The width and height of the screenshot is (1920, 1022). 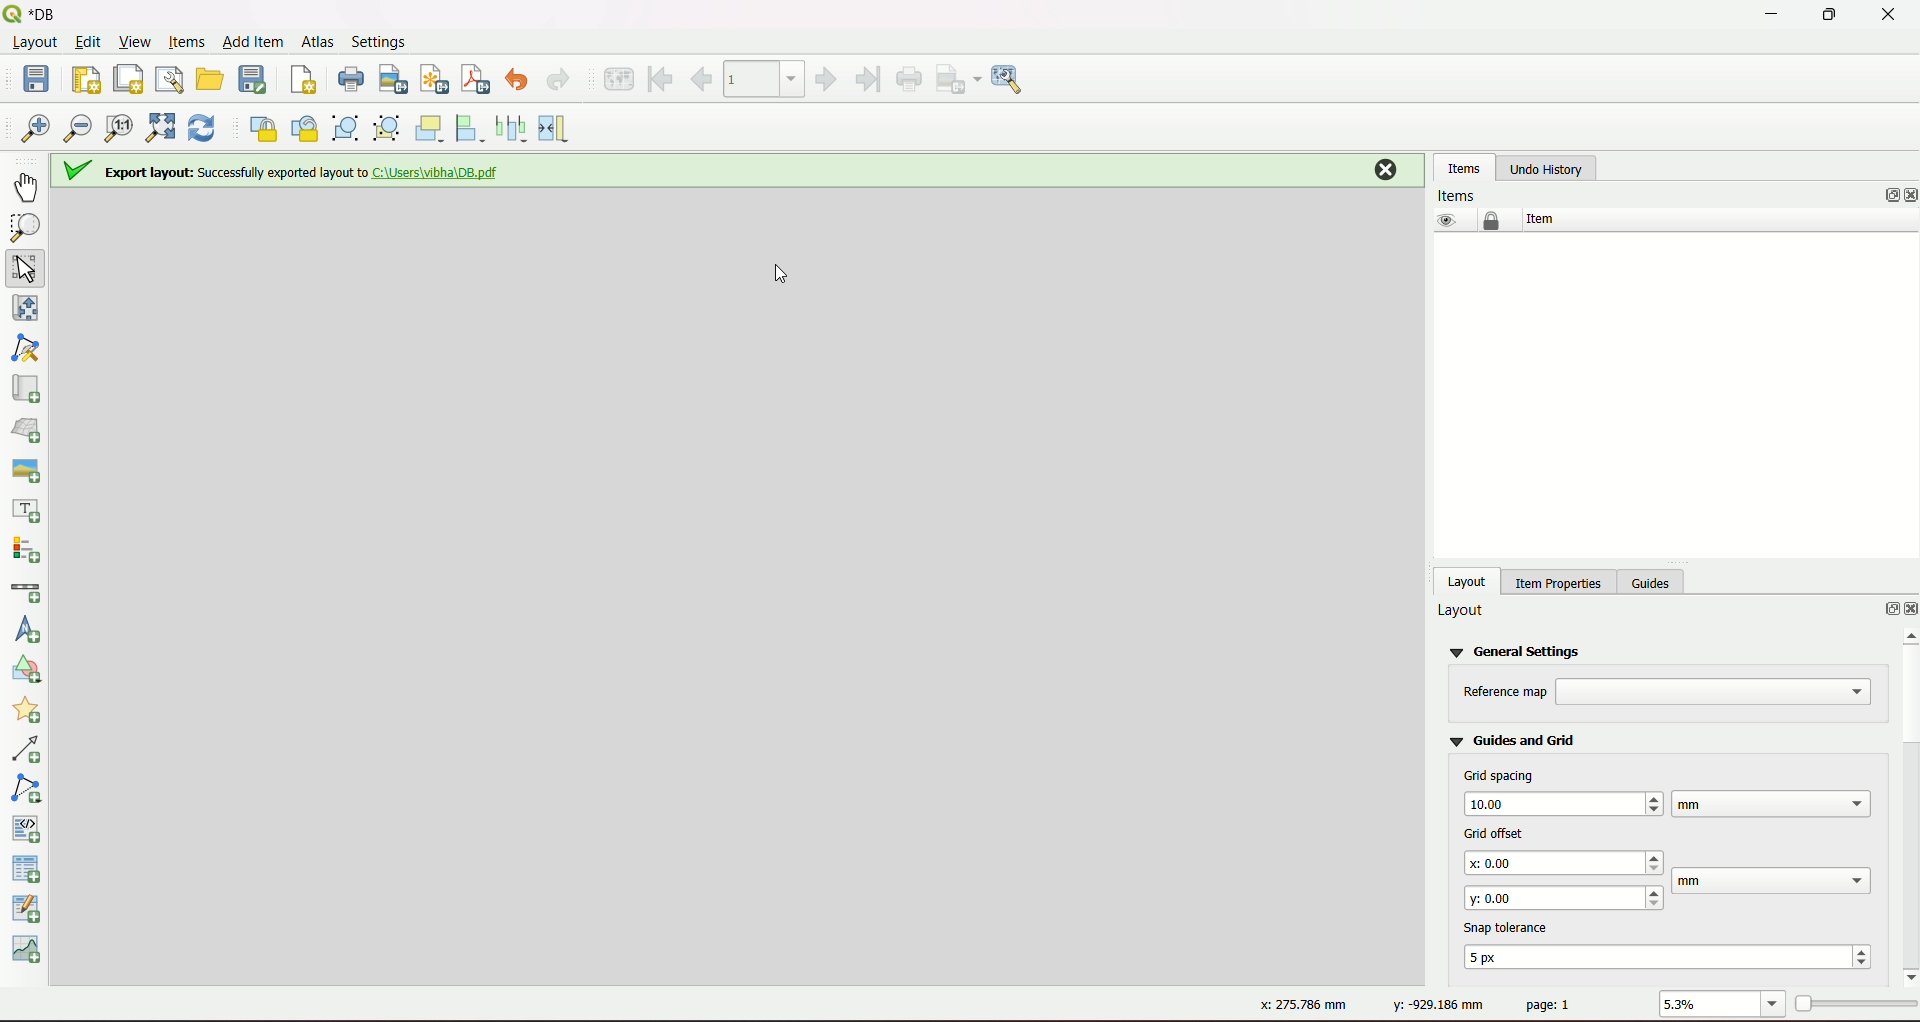 I want to click on last feature, so click(x=866, y=79).